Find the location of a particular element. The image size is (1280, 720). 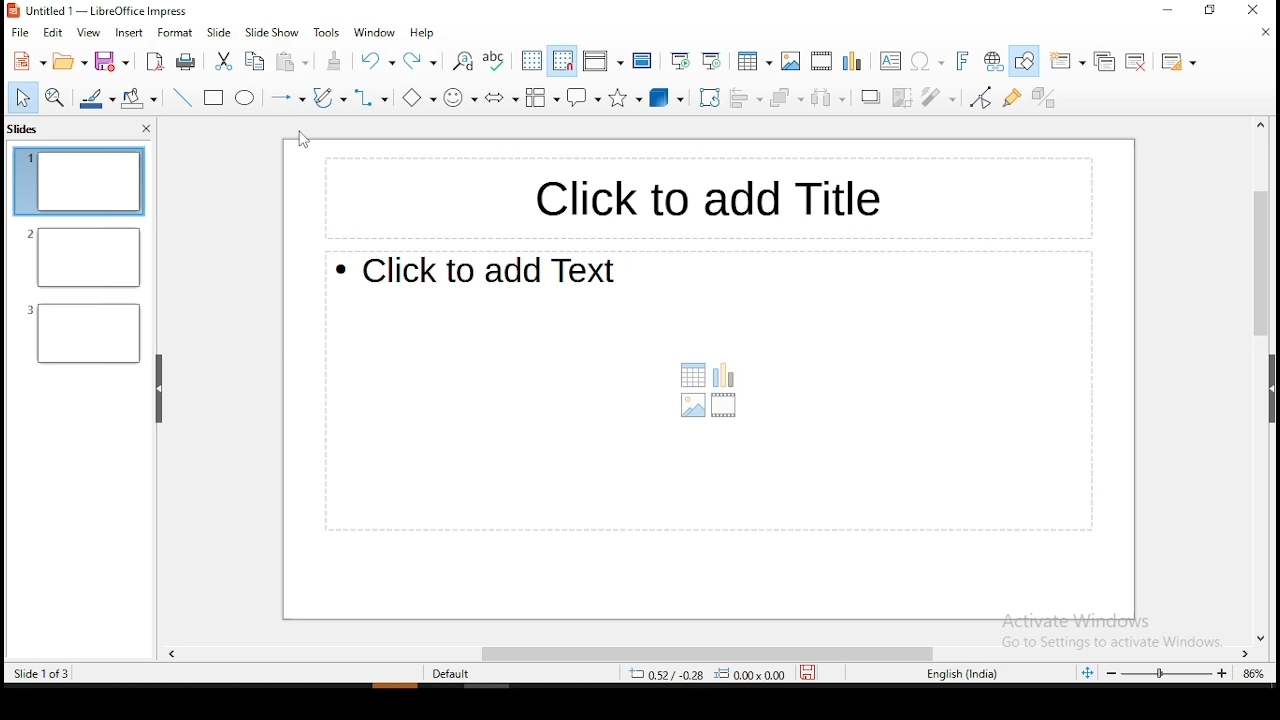

insert video is located at coordinates (821, 60).